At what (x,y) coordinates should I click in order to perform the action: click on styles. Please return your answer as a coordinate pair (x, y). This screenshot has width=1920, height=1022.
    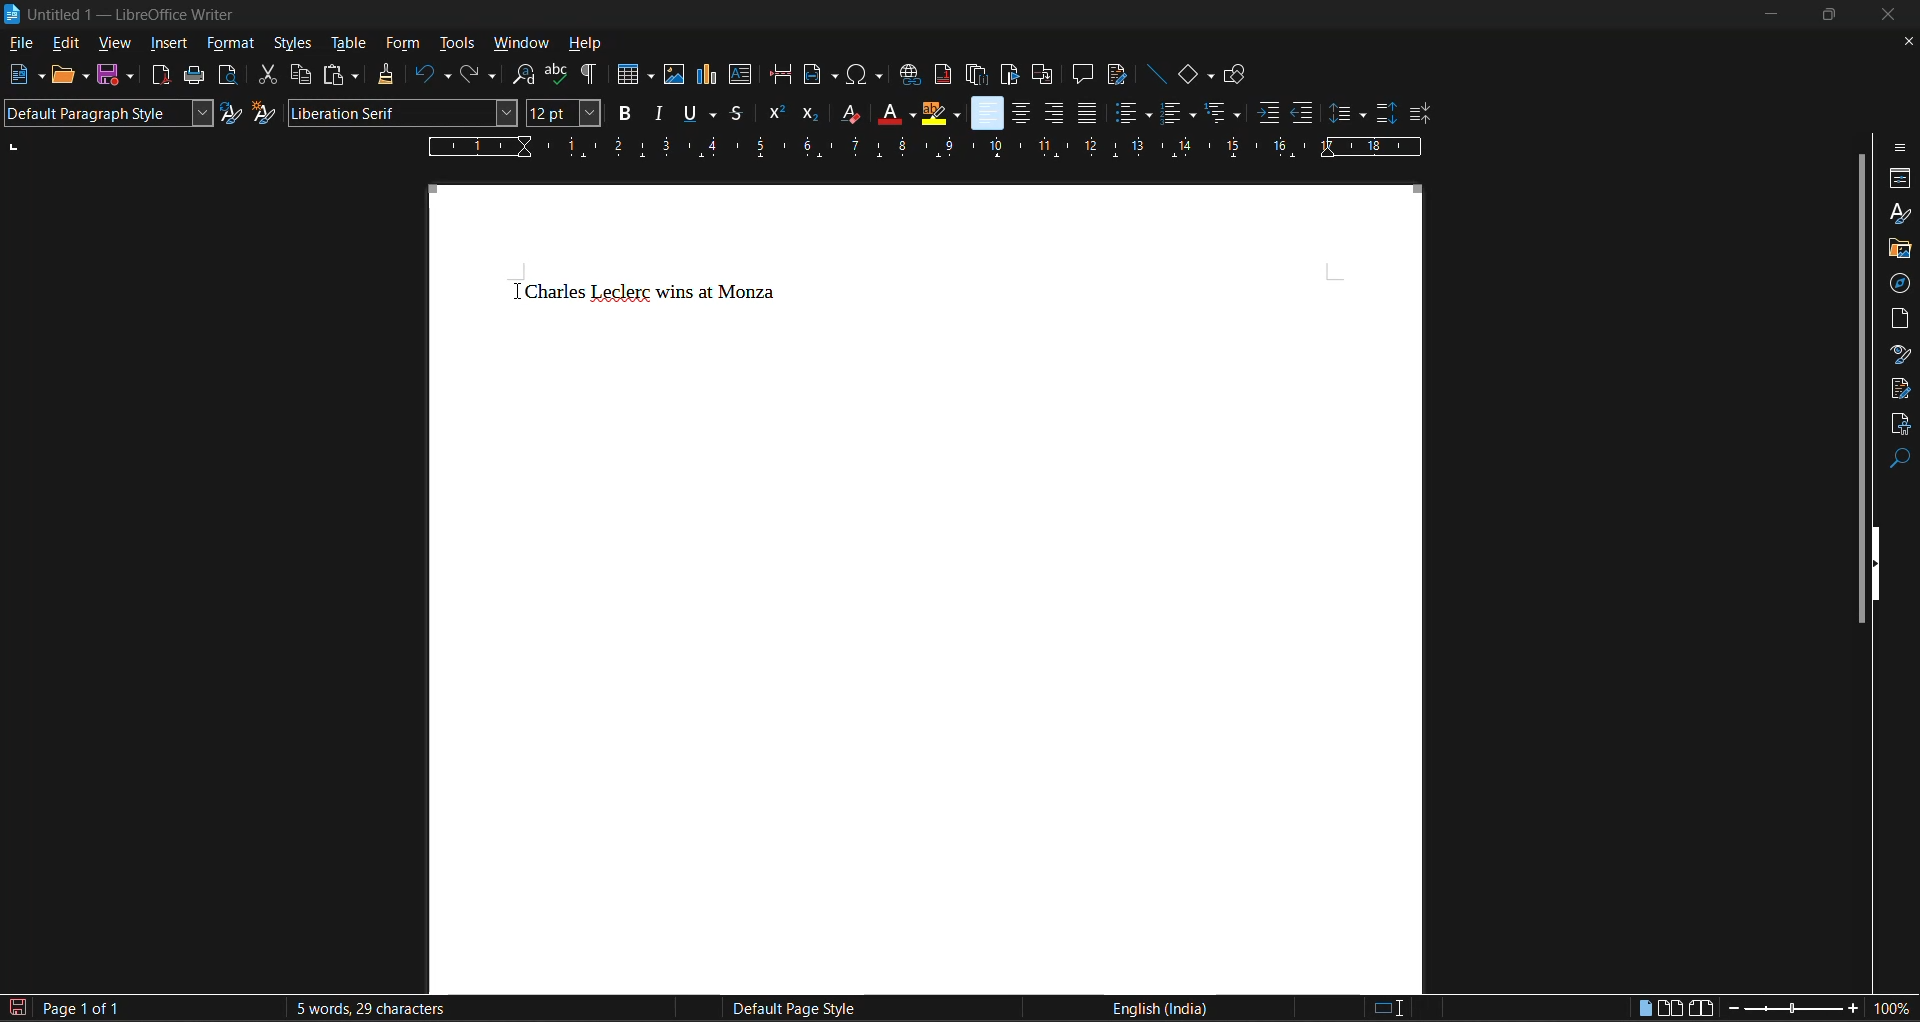
    Looking at the image, I should click on (293, 42).